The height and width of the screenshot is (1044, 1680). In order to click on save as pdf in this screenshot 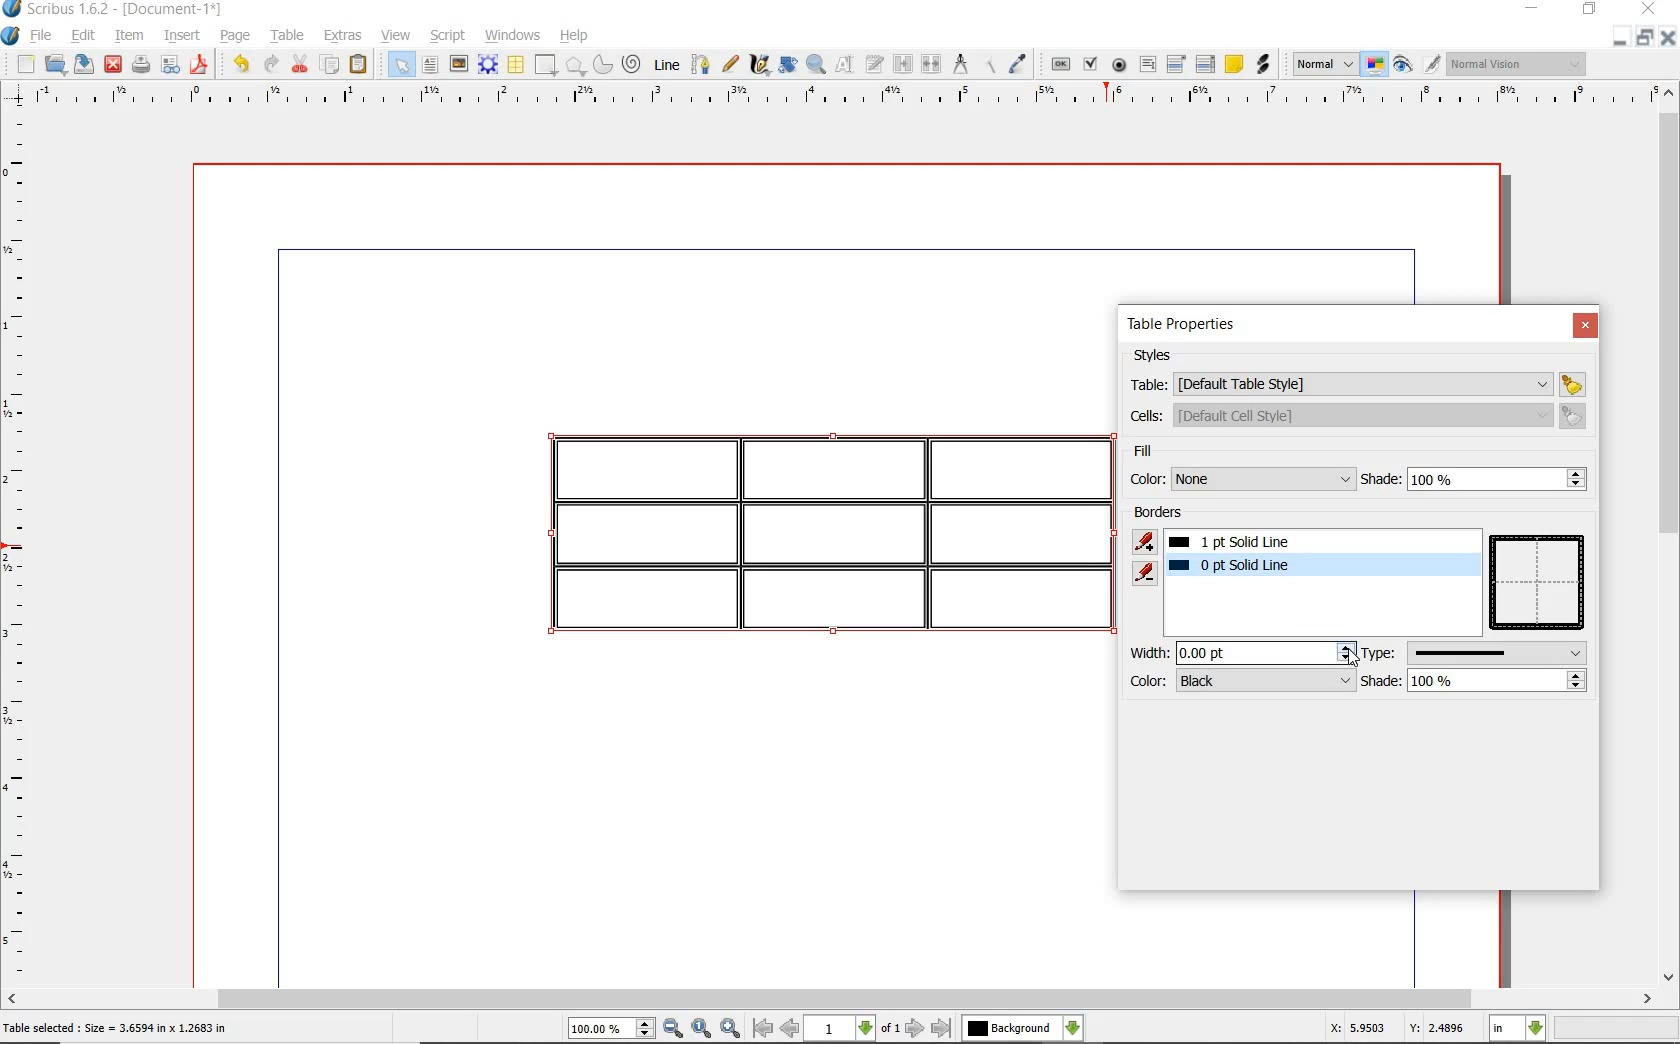, I will do `click(201, 66)`.